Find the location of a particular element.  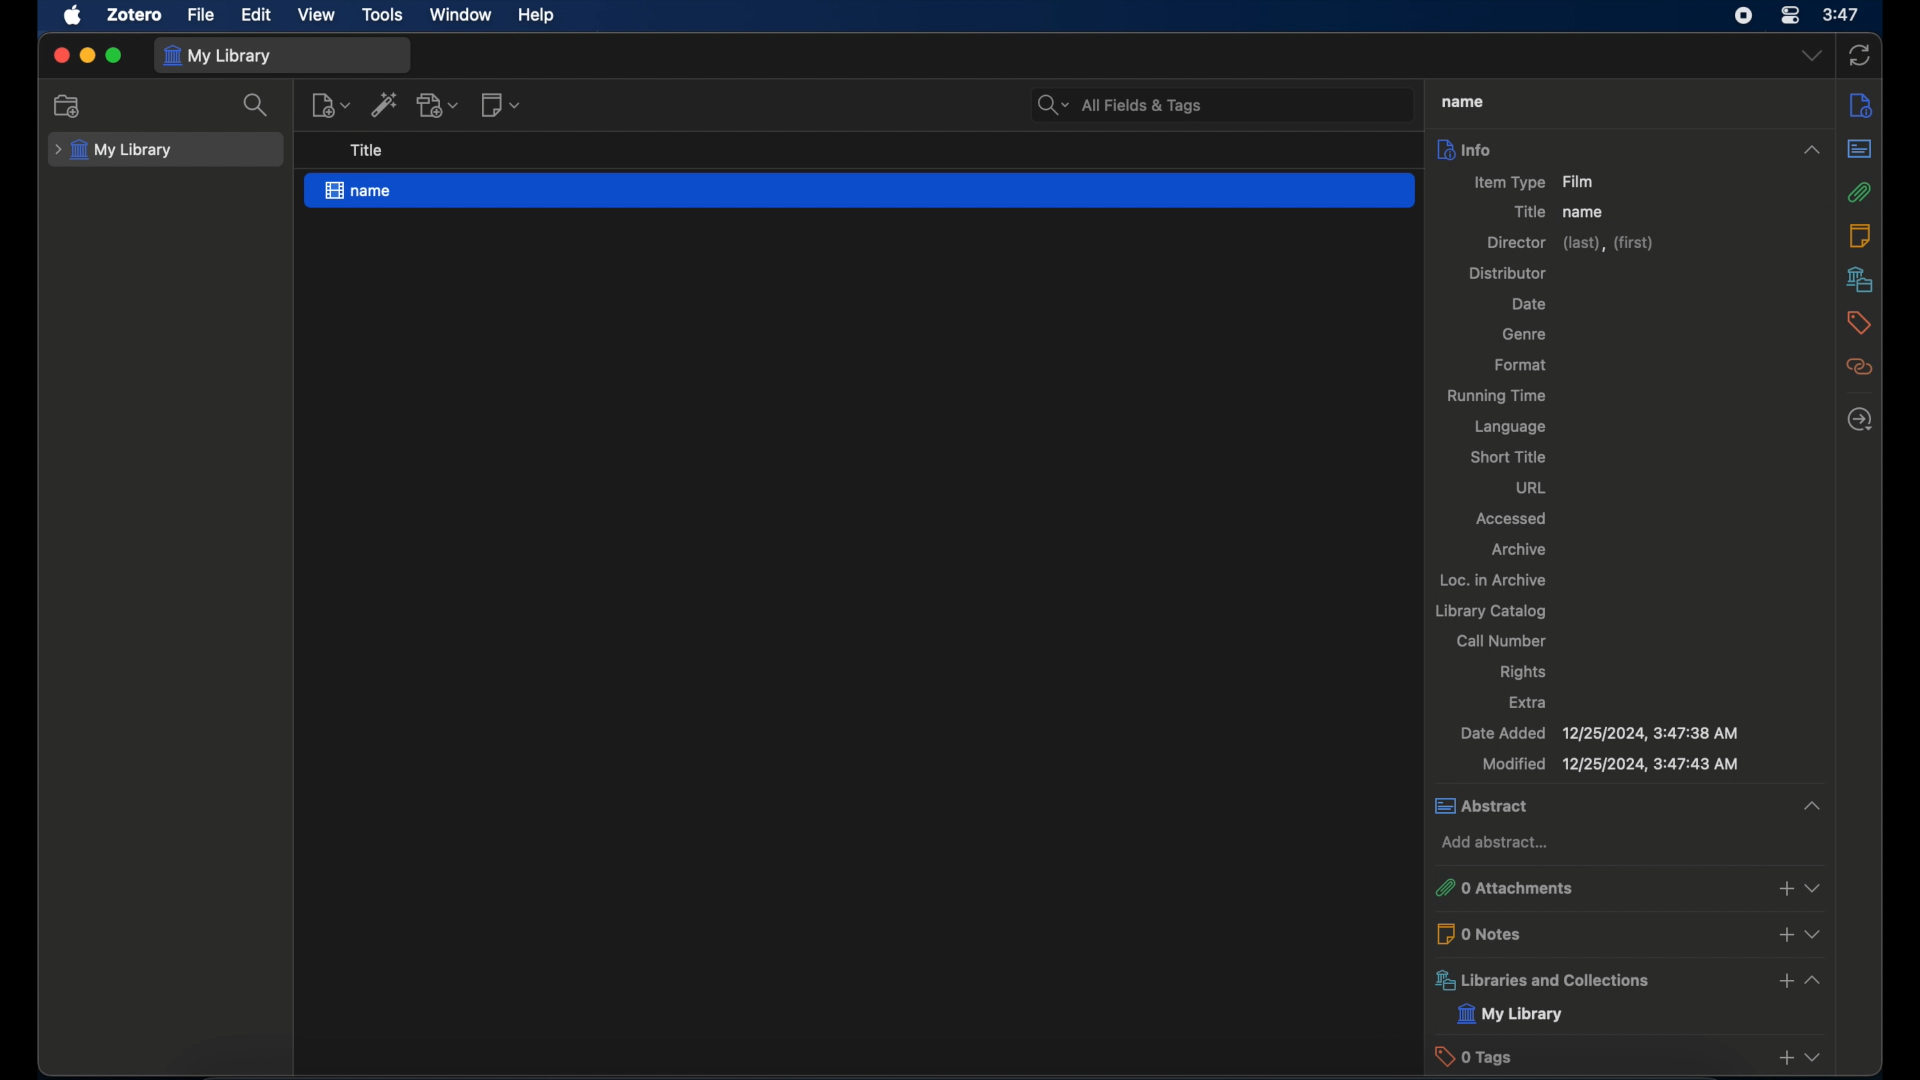

accessed is located at coordinates (1511, 519).